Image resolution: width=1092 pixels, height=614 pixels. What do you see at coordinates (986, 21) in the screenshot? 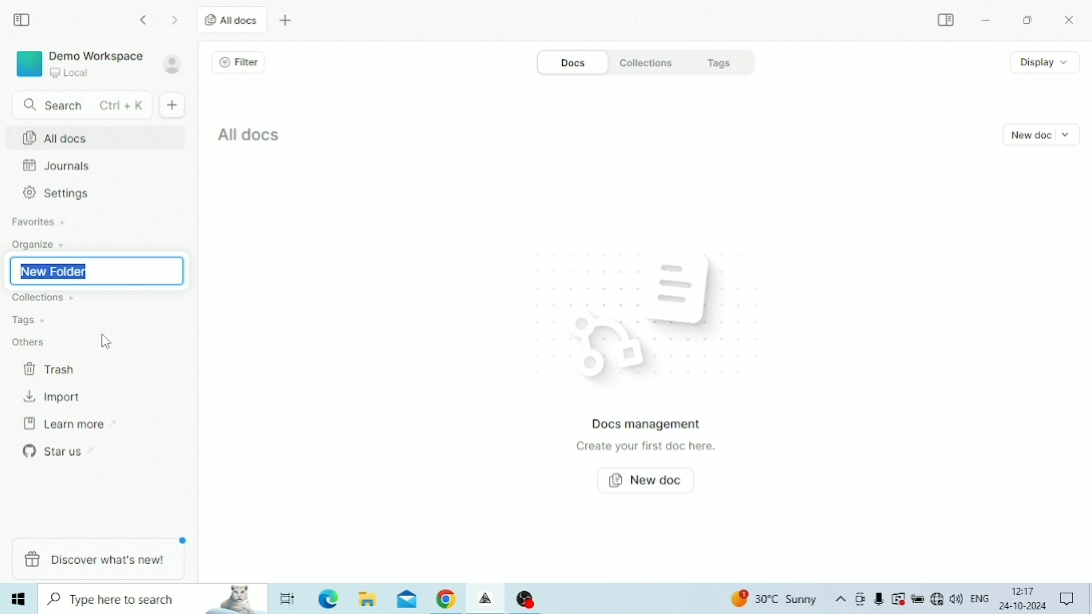
I see `Minimize` at bounding box center [986, 21].